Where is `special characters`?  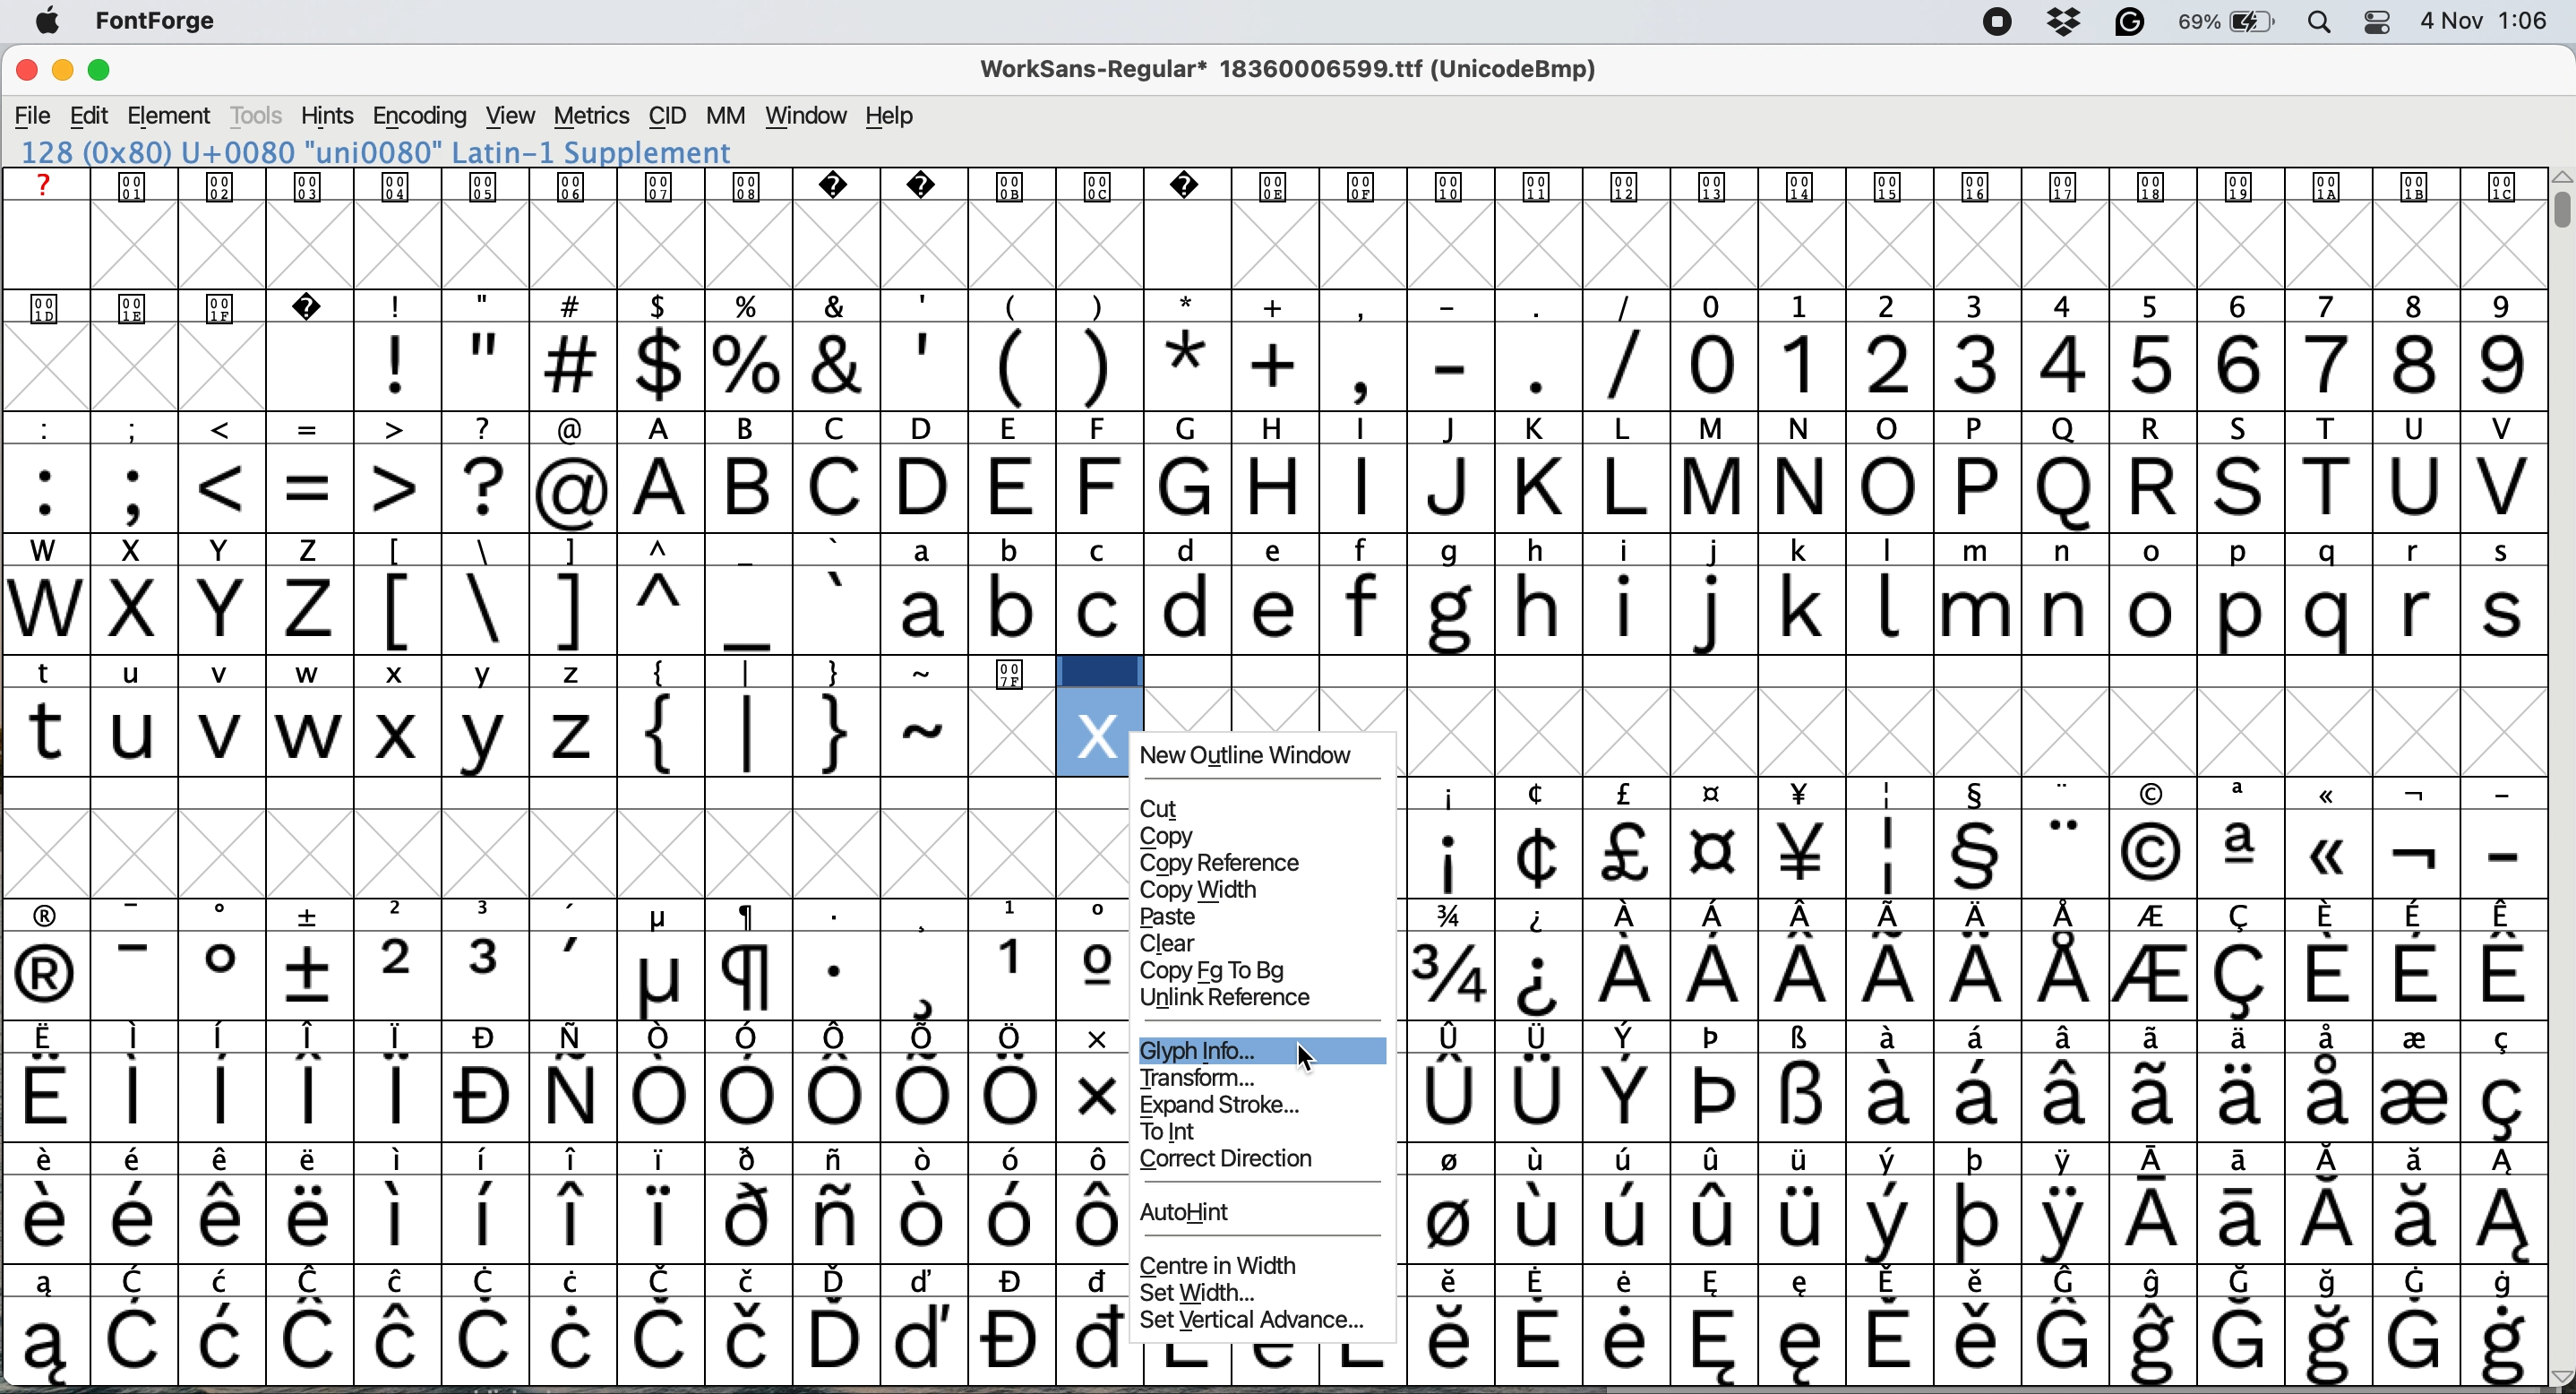 special characters is located at coordinates (621, 673).